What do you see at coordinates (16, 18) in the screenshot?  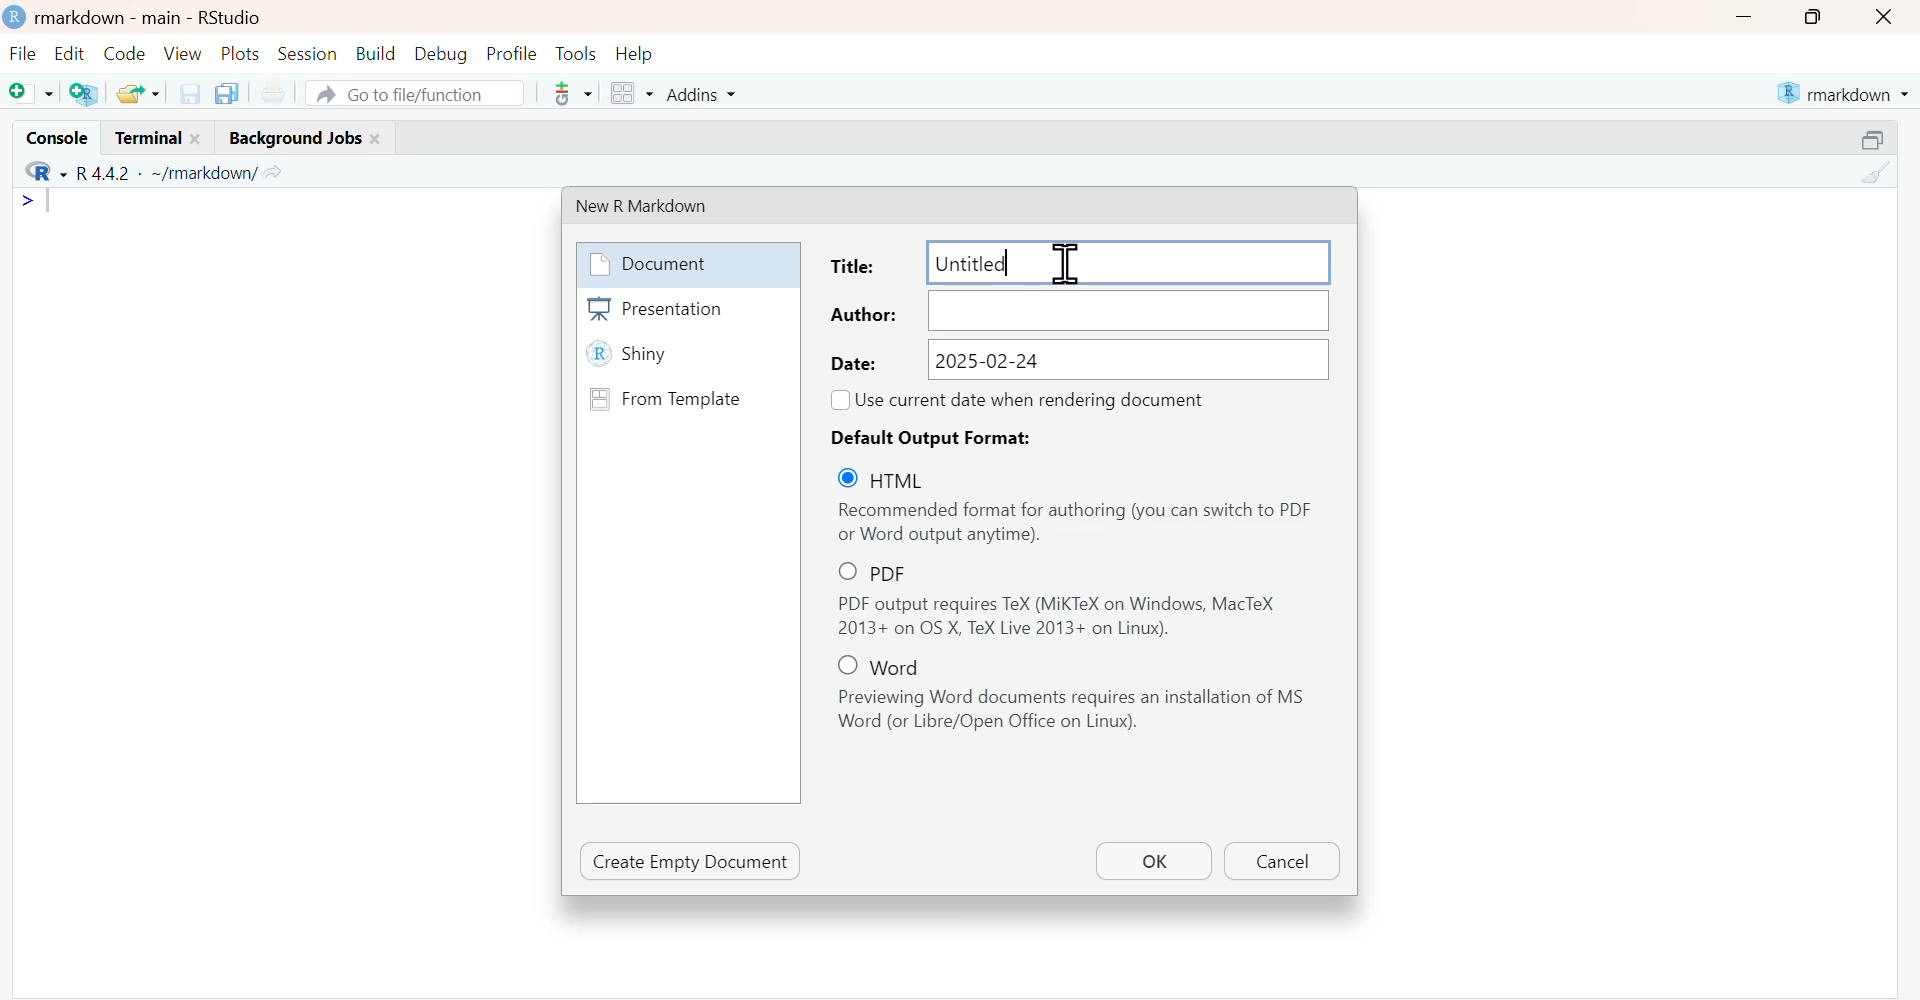 I see `Logo` at bounding box center [16, 18].